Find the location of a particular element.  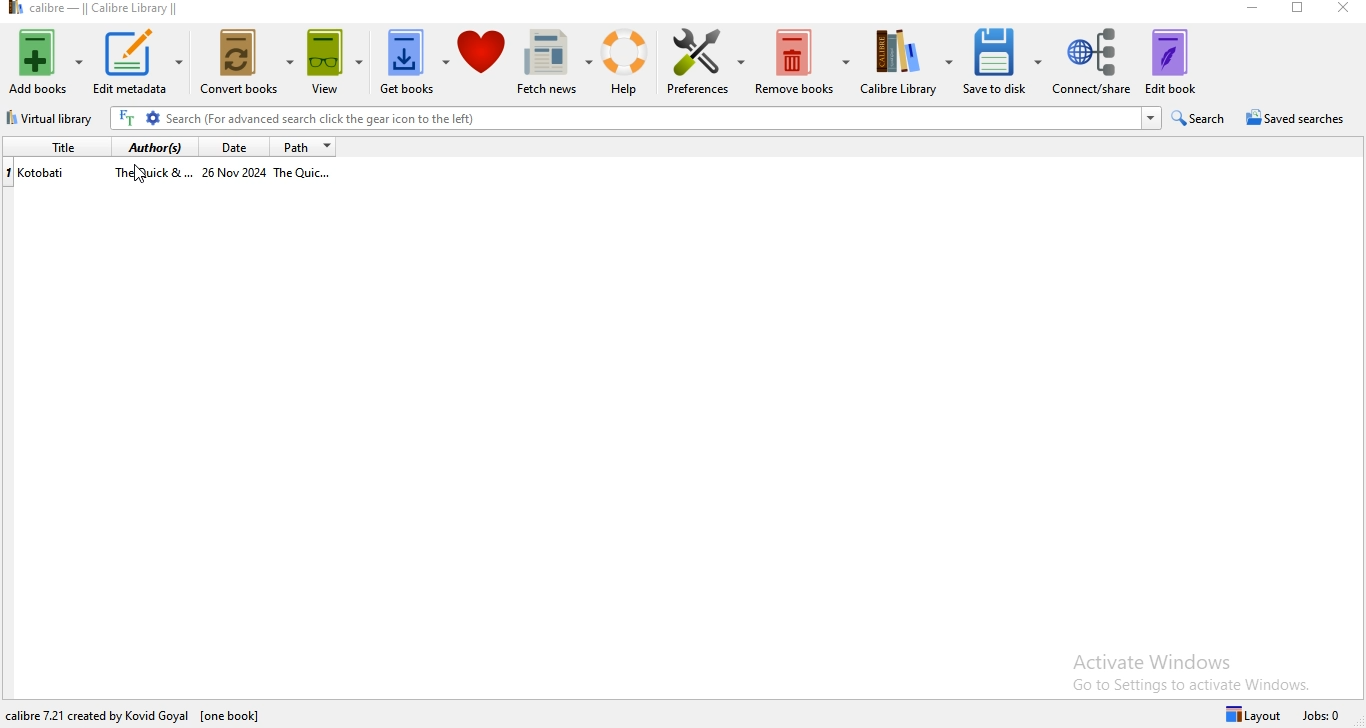

edit metadata is located at coordinates (144, 63).